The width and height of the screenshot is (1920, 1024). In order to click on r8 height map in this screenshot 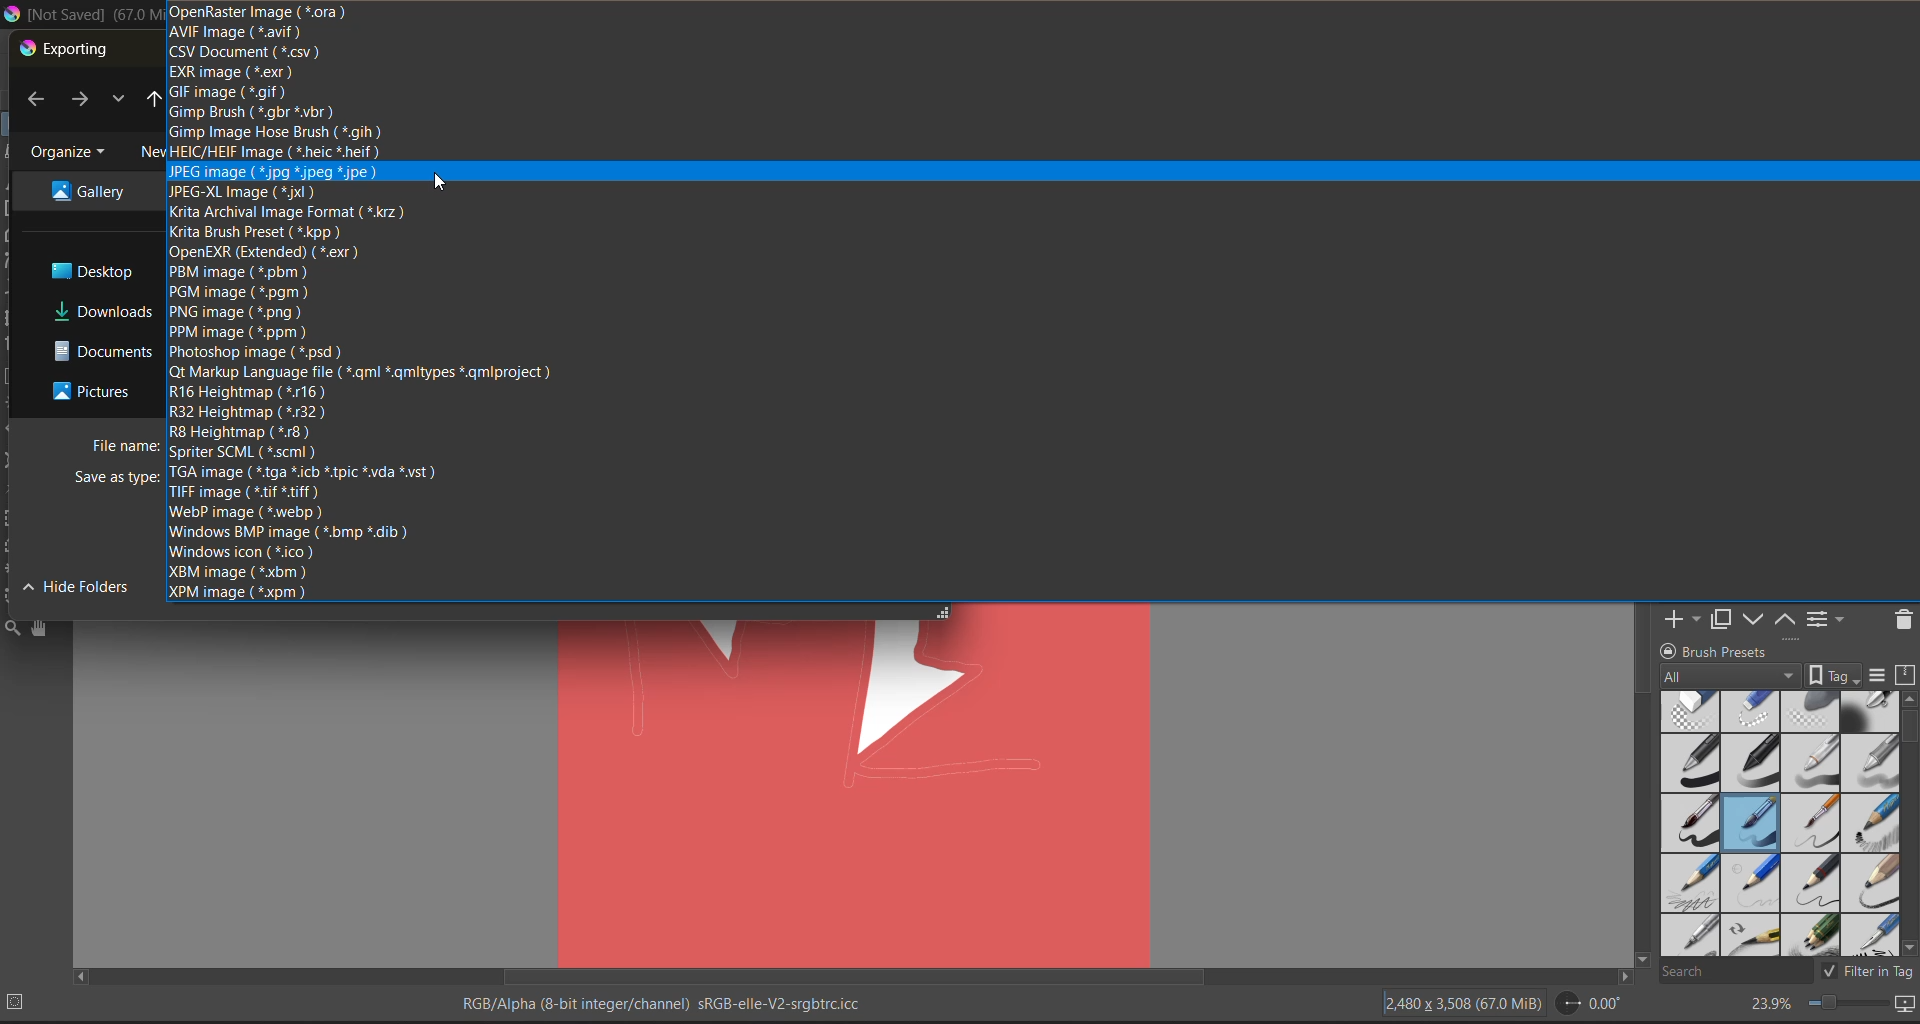, I will do `click(244, 432)`.